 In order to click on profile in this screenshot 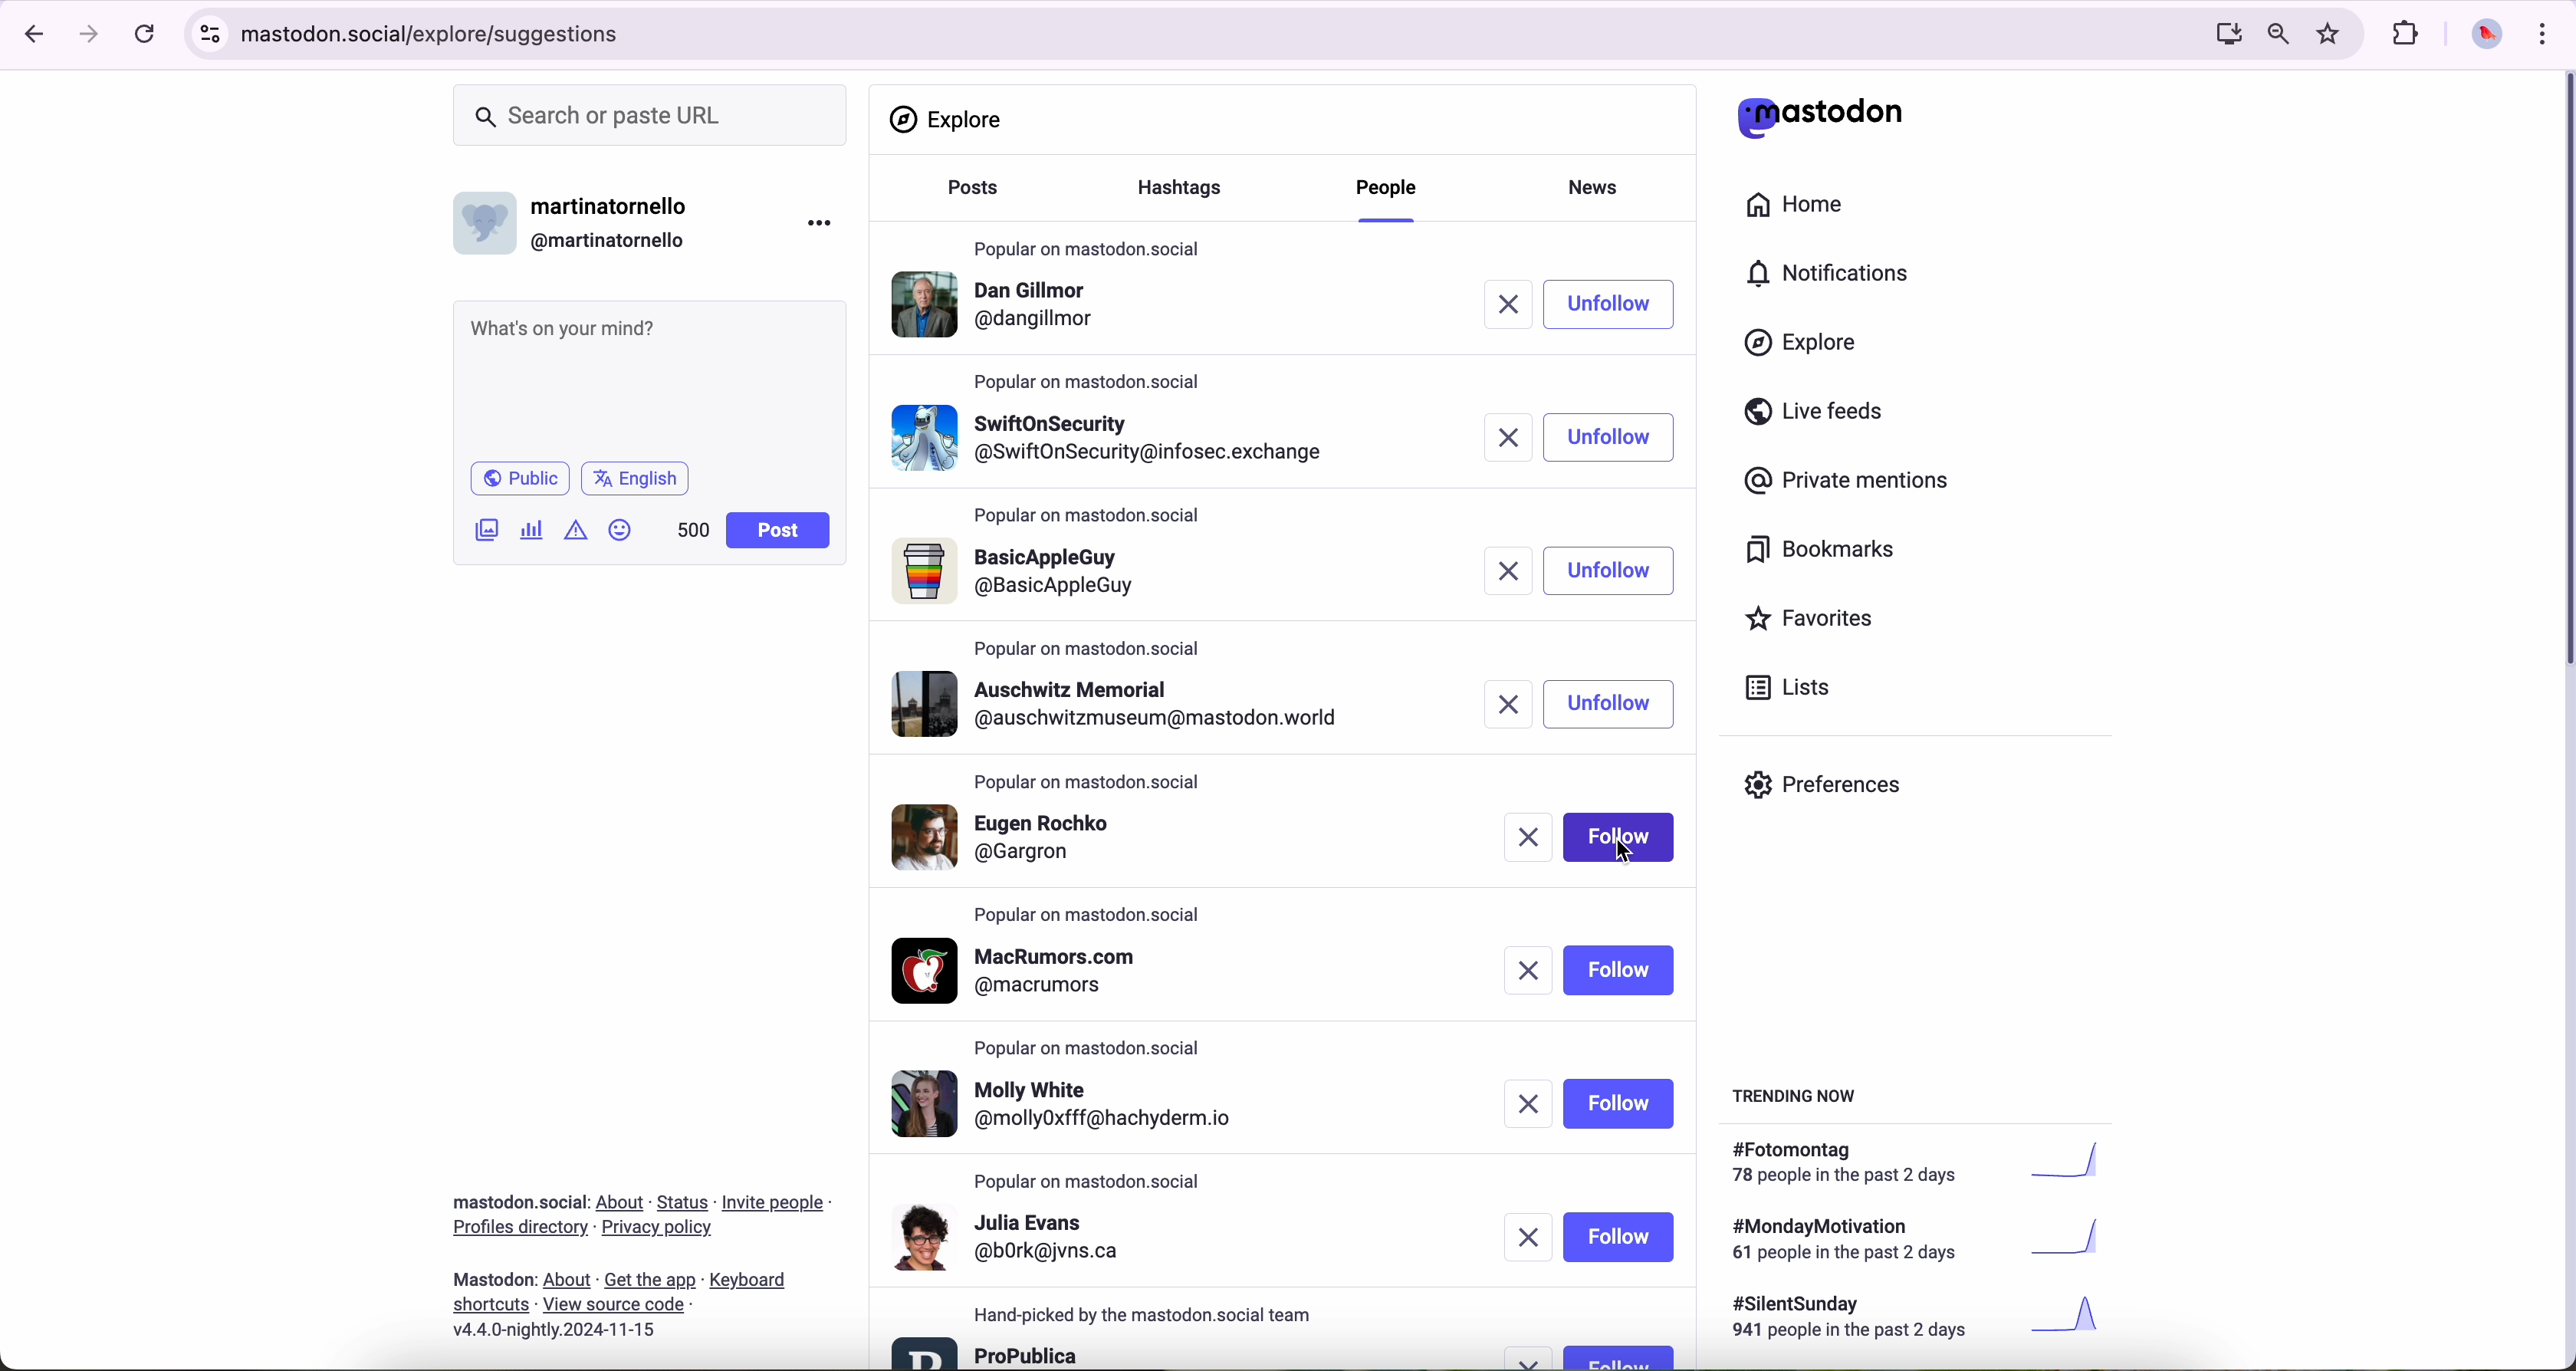, I will do `click(1128, 704)`.